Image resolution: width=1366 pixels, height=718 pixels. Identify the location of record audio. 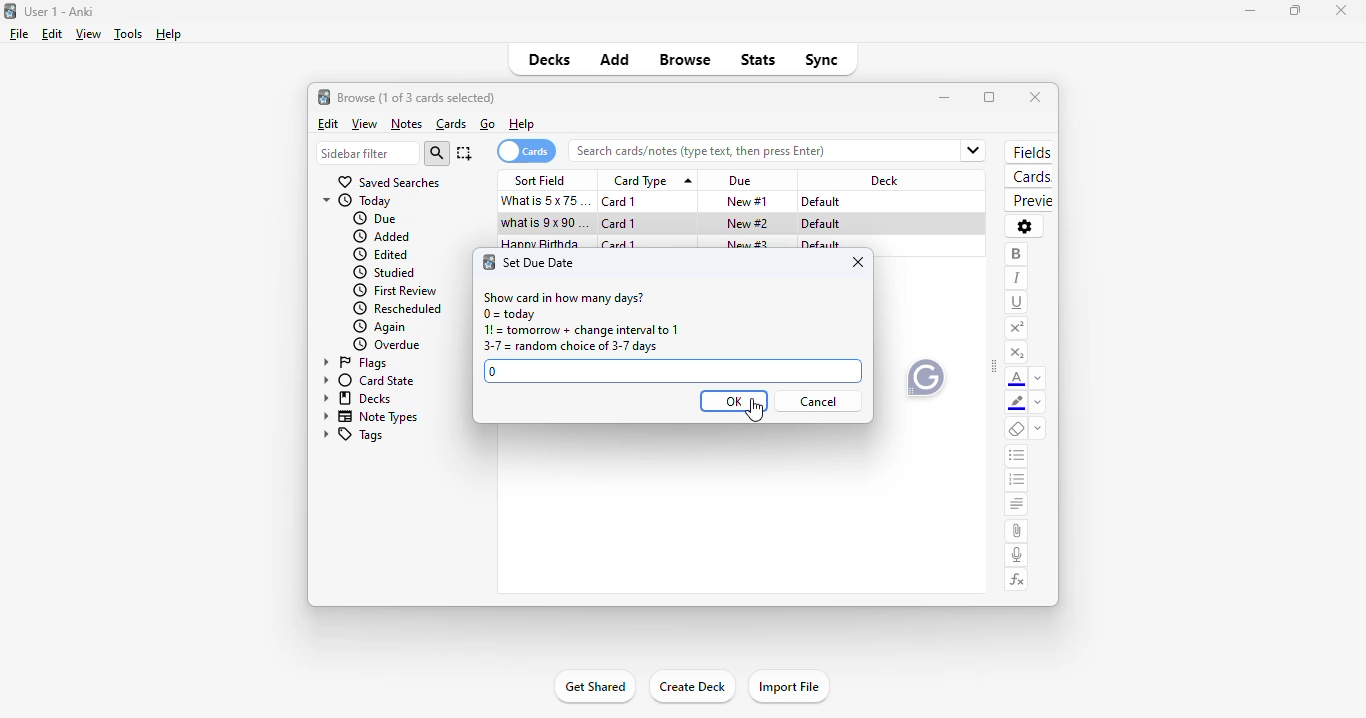
(1017, 555).